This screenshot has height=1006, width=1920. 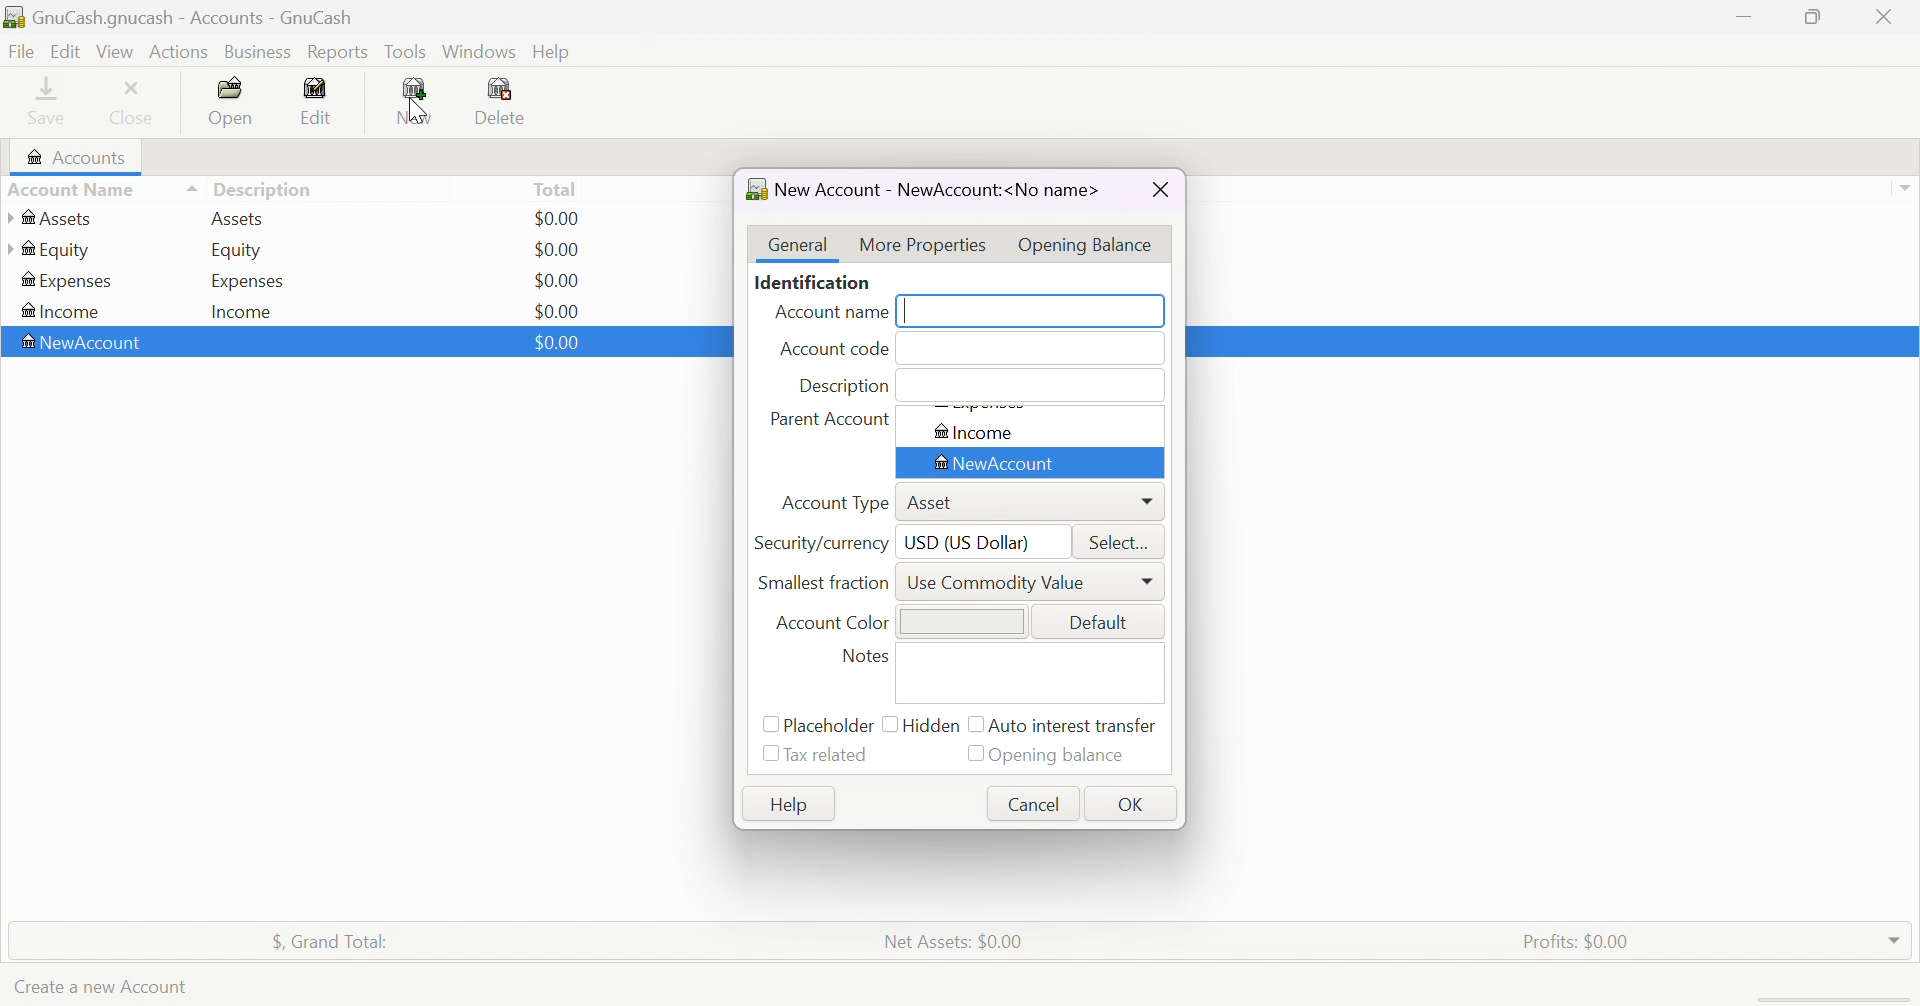 I want to click on Income, so click(x=977, y=433).